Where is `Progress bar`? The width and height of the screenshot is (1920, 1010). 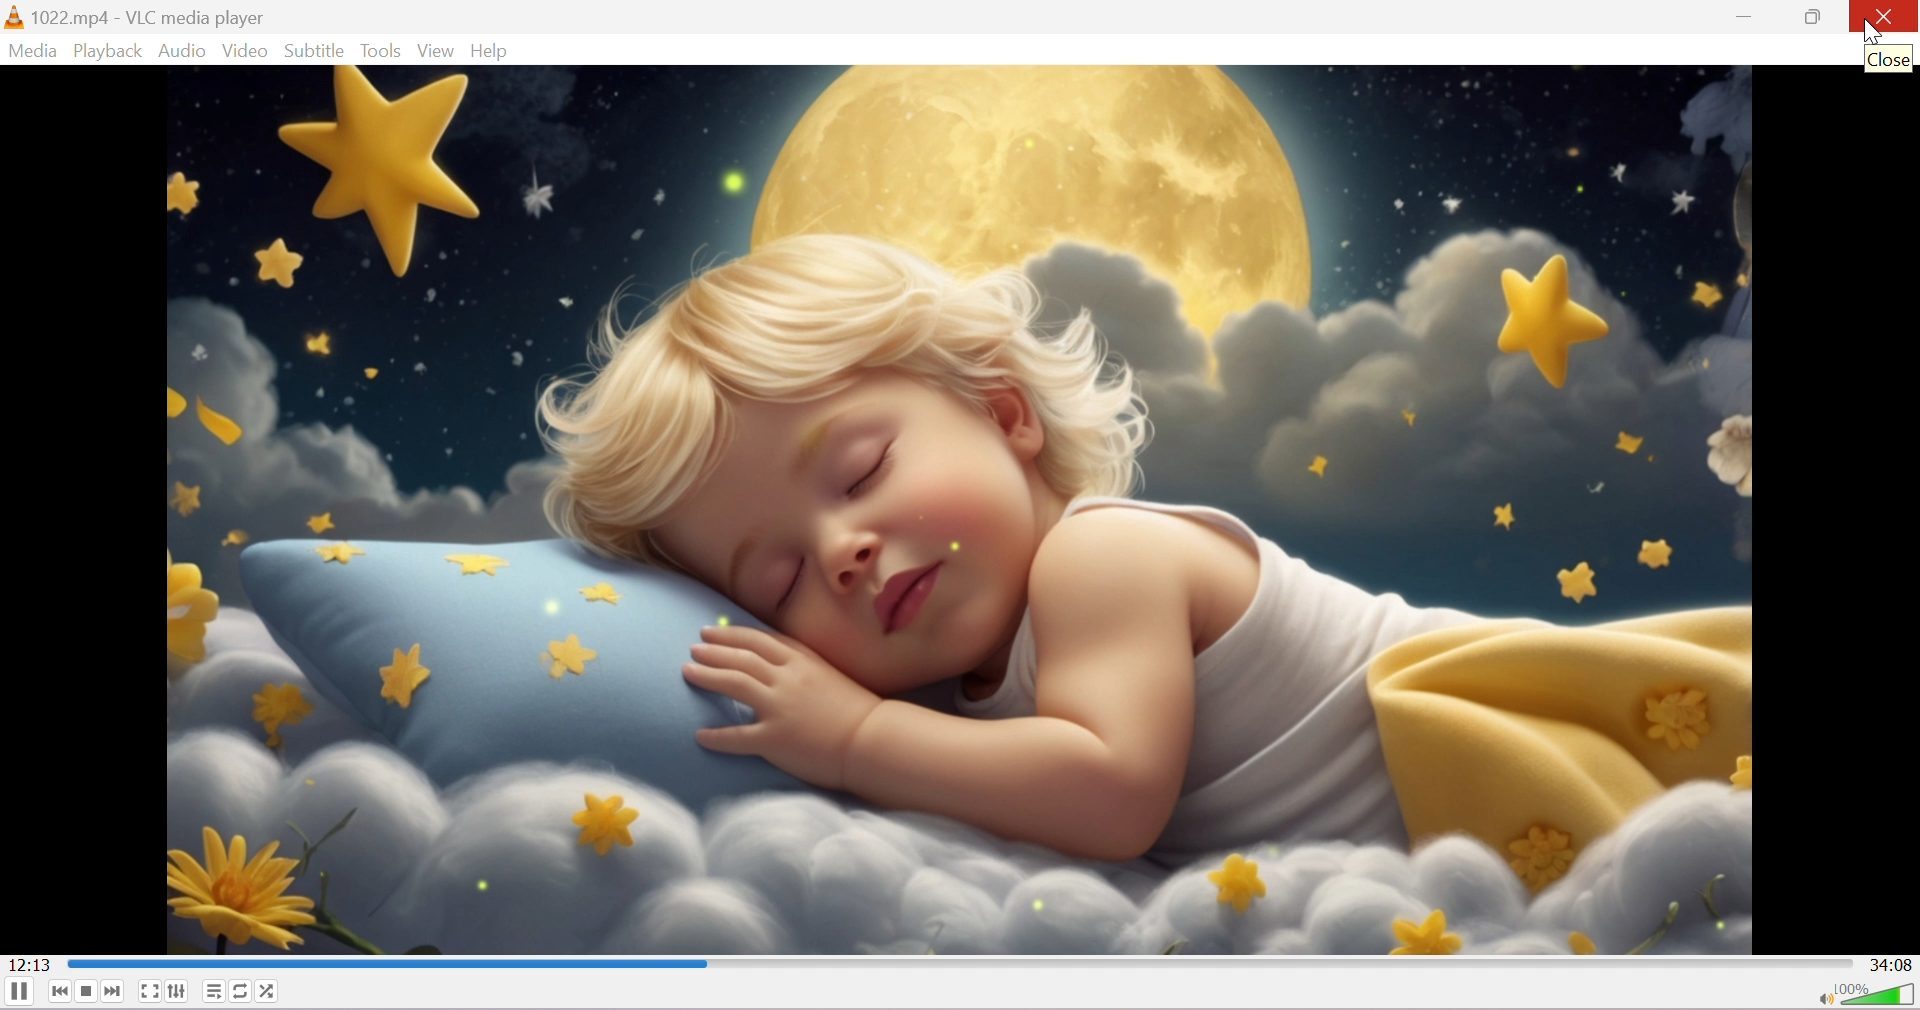
Progress bar is located at coordinates (958, 962).